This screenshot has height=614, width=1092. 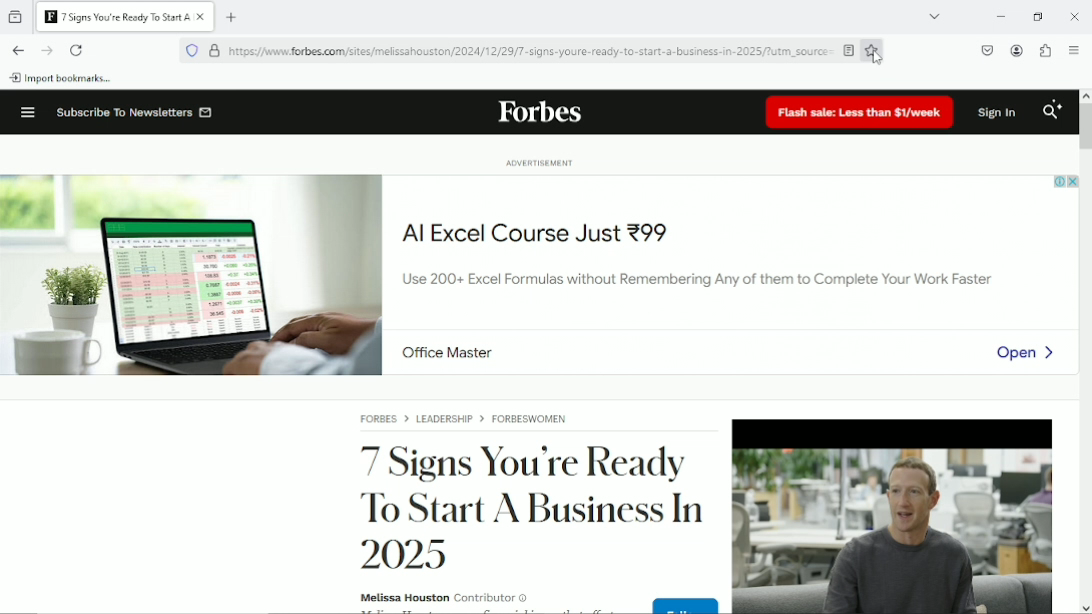 What do you see at coordinates (1017, 50) in the screenshot?
I see `Account` at bounding box center [1017, 50].